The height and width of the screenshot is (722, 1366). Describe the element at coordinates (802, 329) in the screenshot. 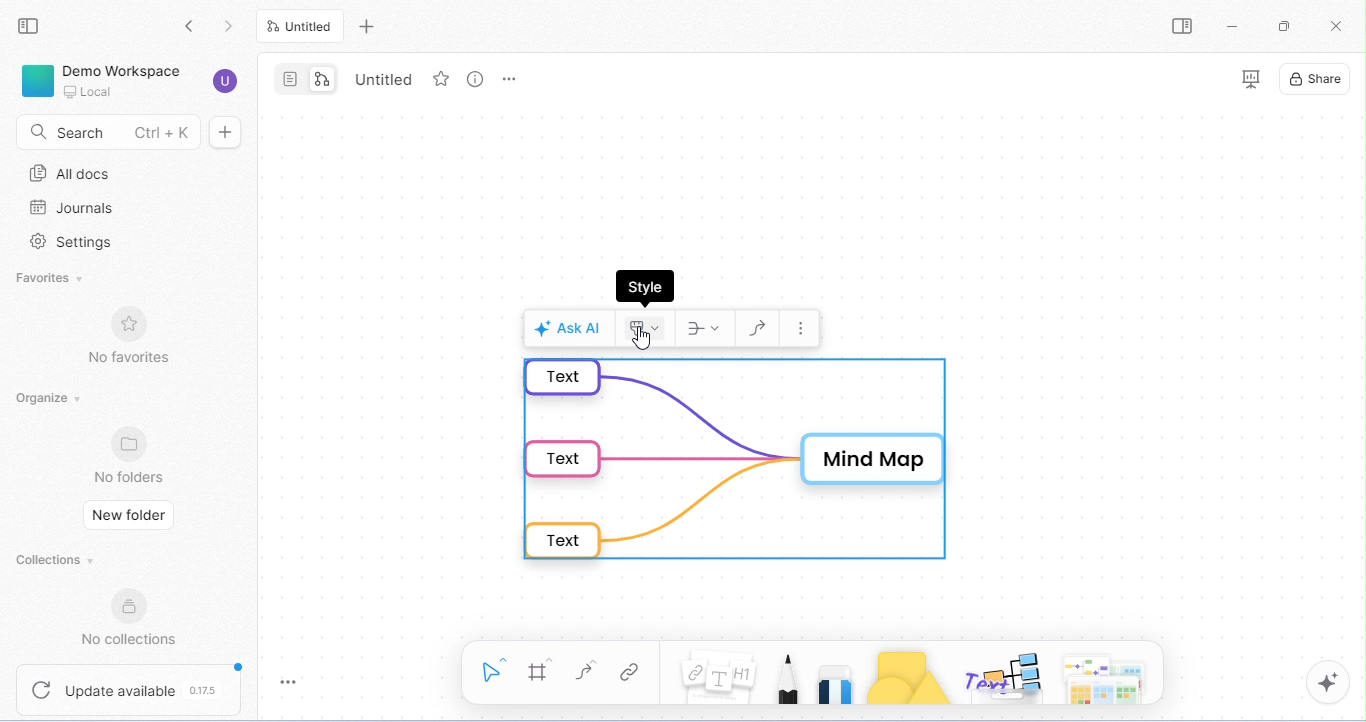

I see `more` at that location.